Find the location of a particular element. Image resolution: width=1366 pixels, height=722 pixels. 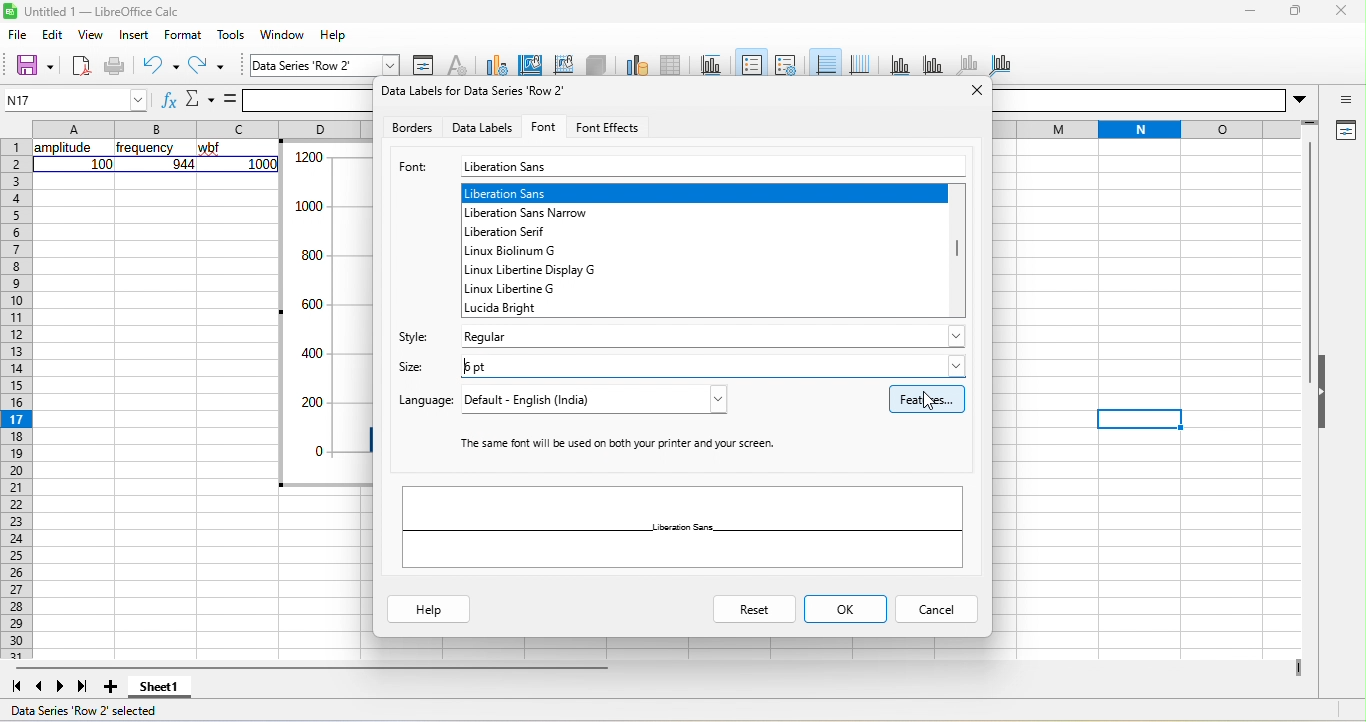

select function is located at coordinates (198, 101).